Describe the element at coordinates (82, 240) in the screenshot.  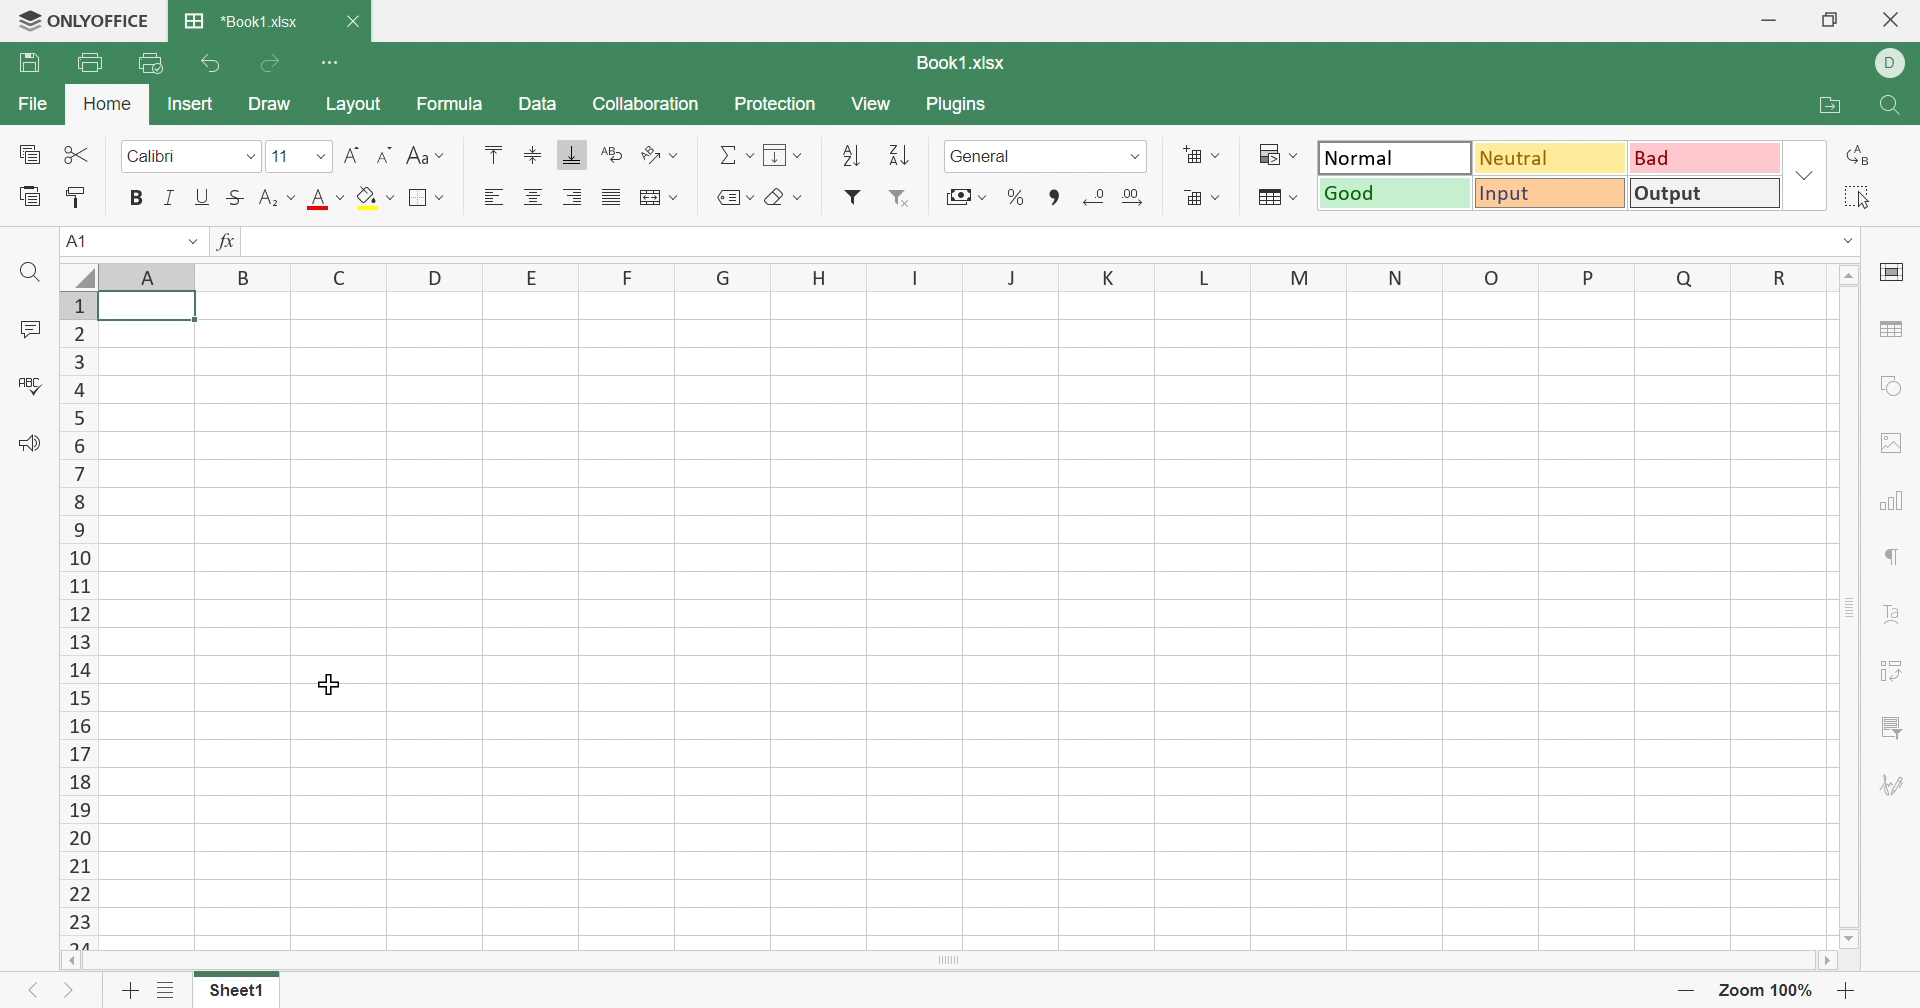
I see `A1` at that location.